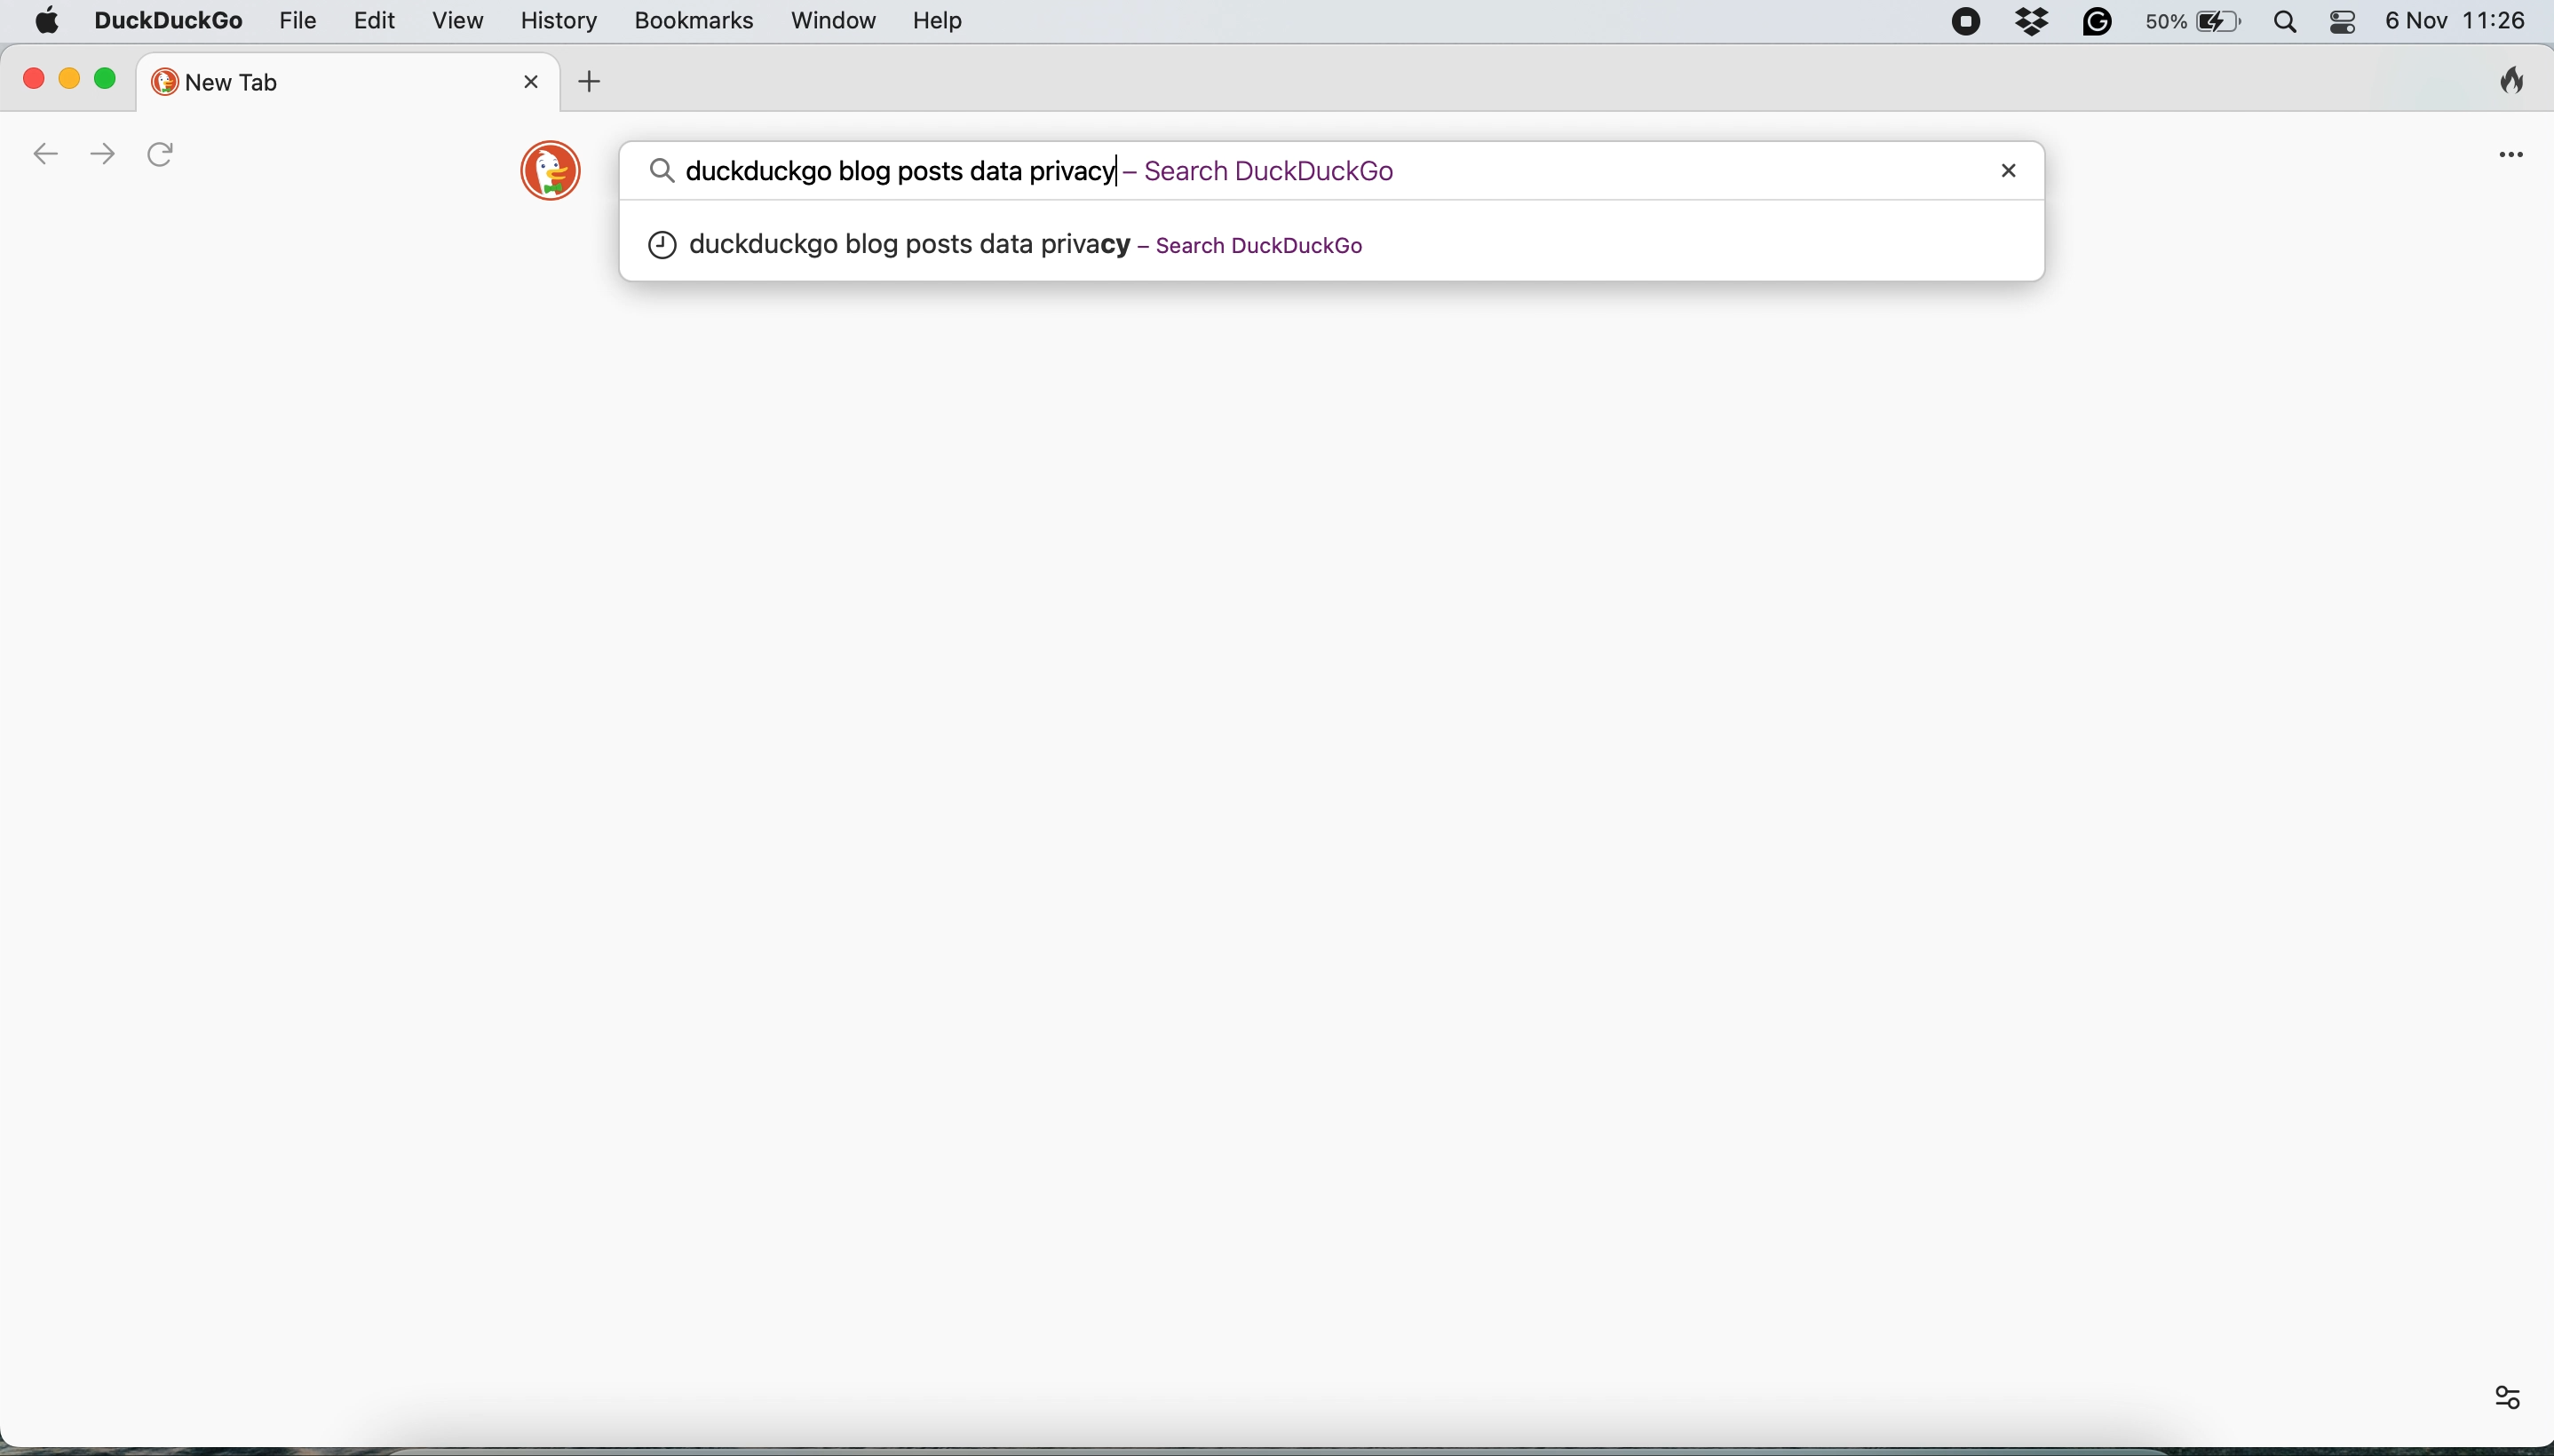  What do you see at coordinates (457, 22) in the screenshot?
I see `view` at bounding box center [457, 22].